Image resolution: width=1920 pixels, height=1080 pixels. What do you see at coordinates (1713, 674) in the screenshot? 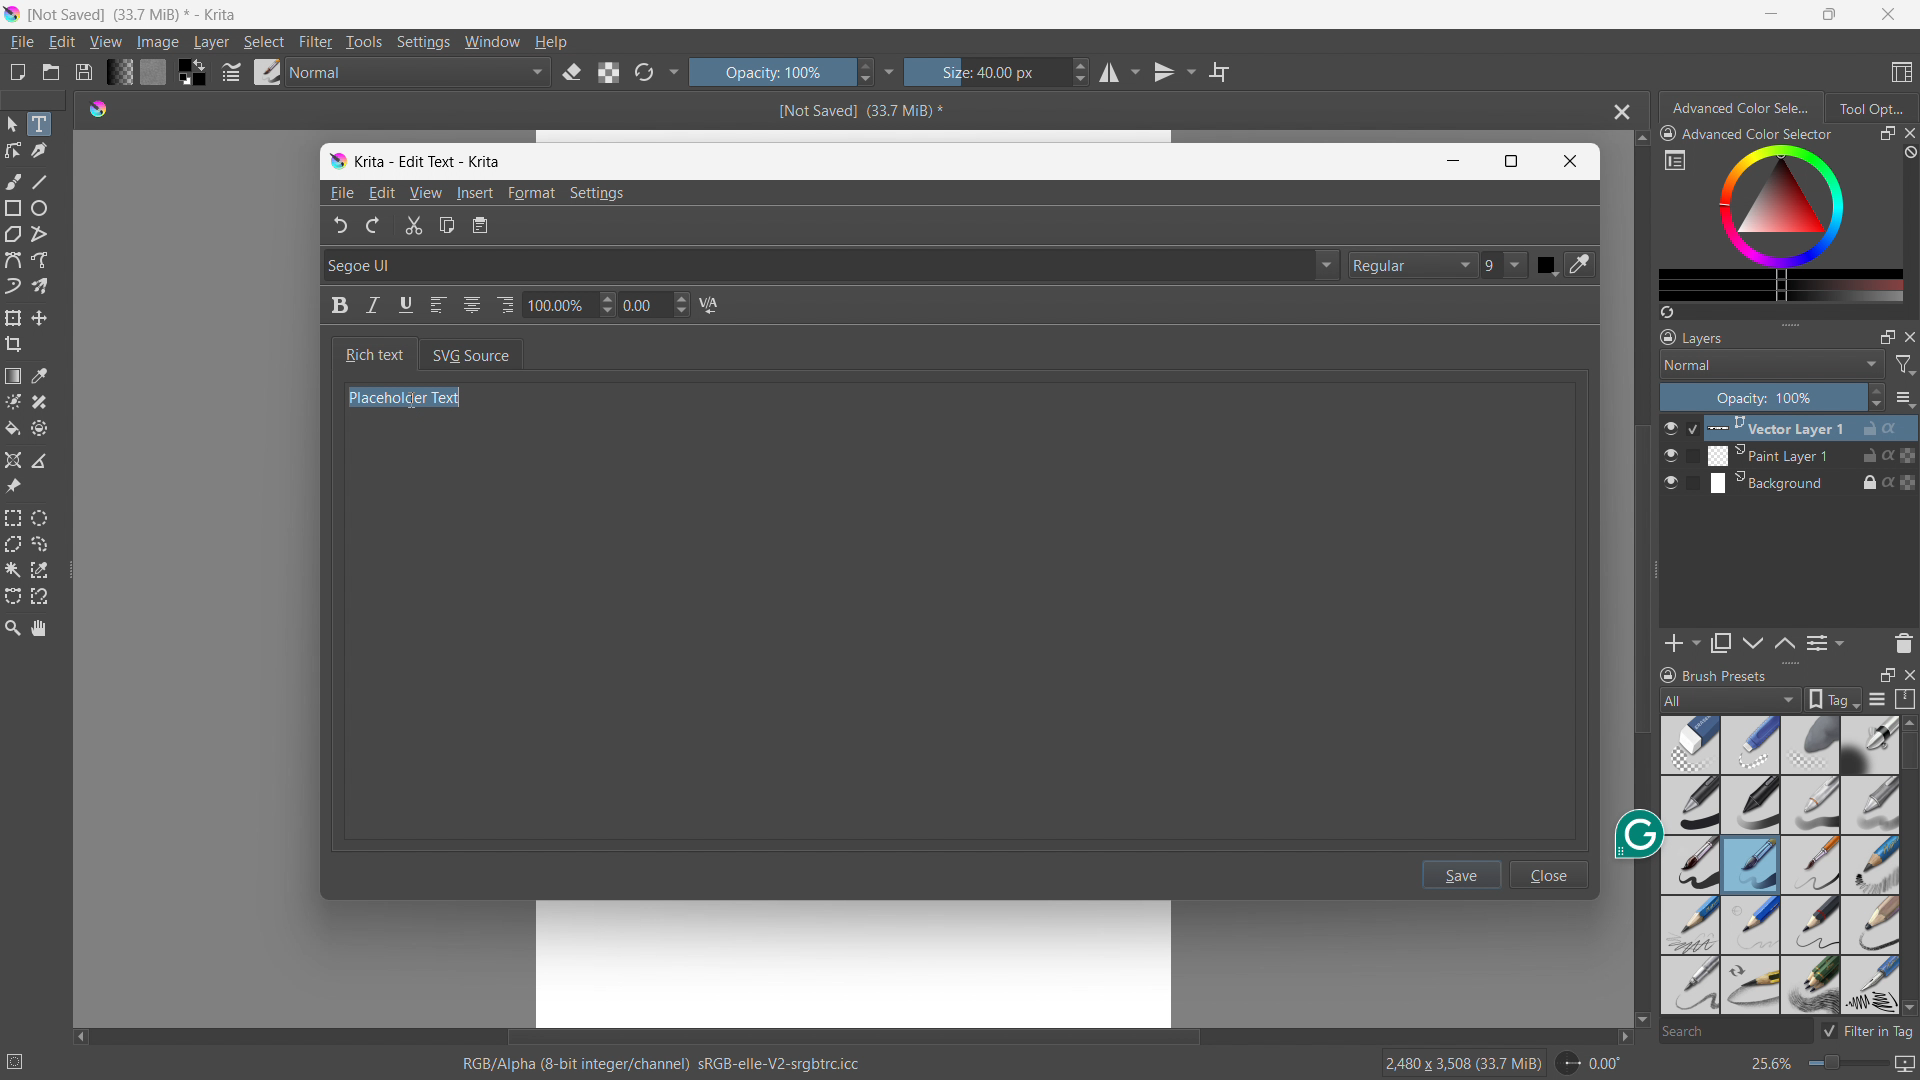
I see `brush presets` at bounding box center [1713, 674].